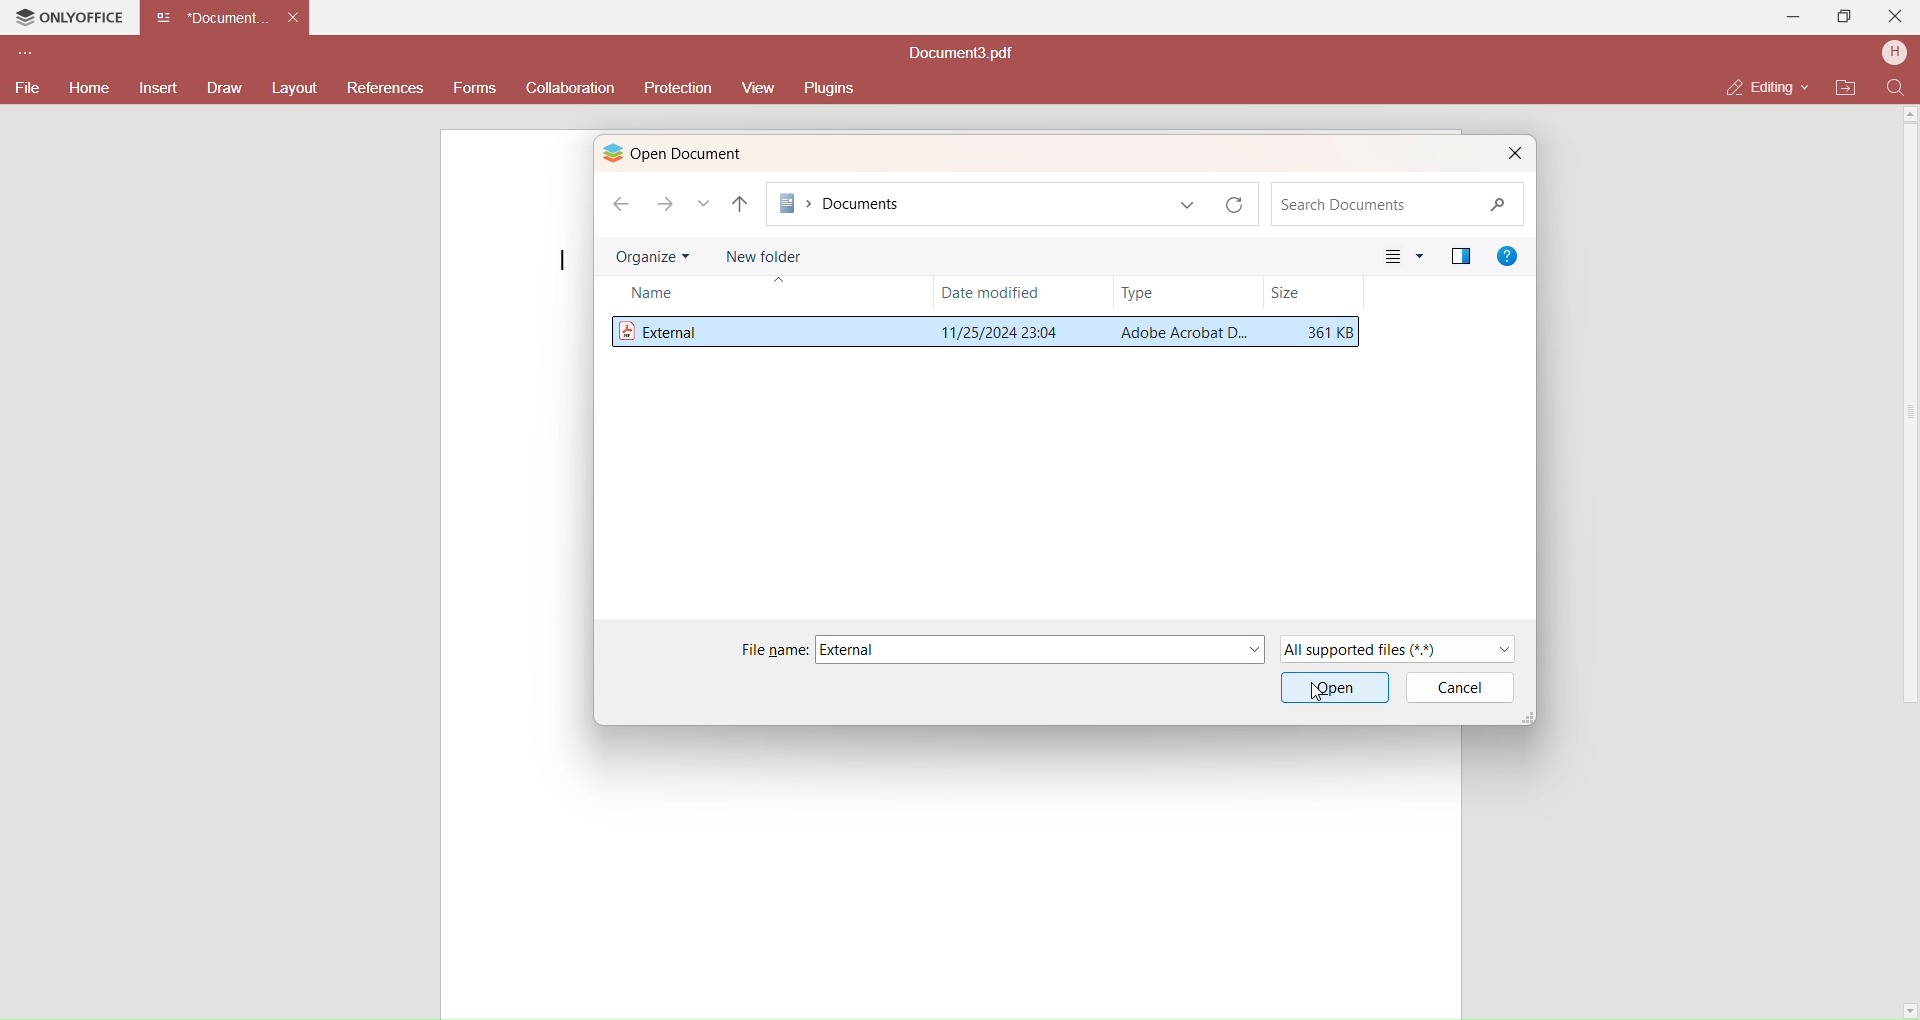 This screenshot has width=1920, height=1020. What do you see at coordinates (1315, 694) in the screenshot?
I see `Cursor` at bounding box center [1315, 694].